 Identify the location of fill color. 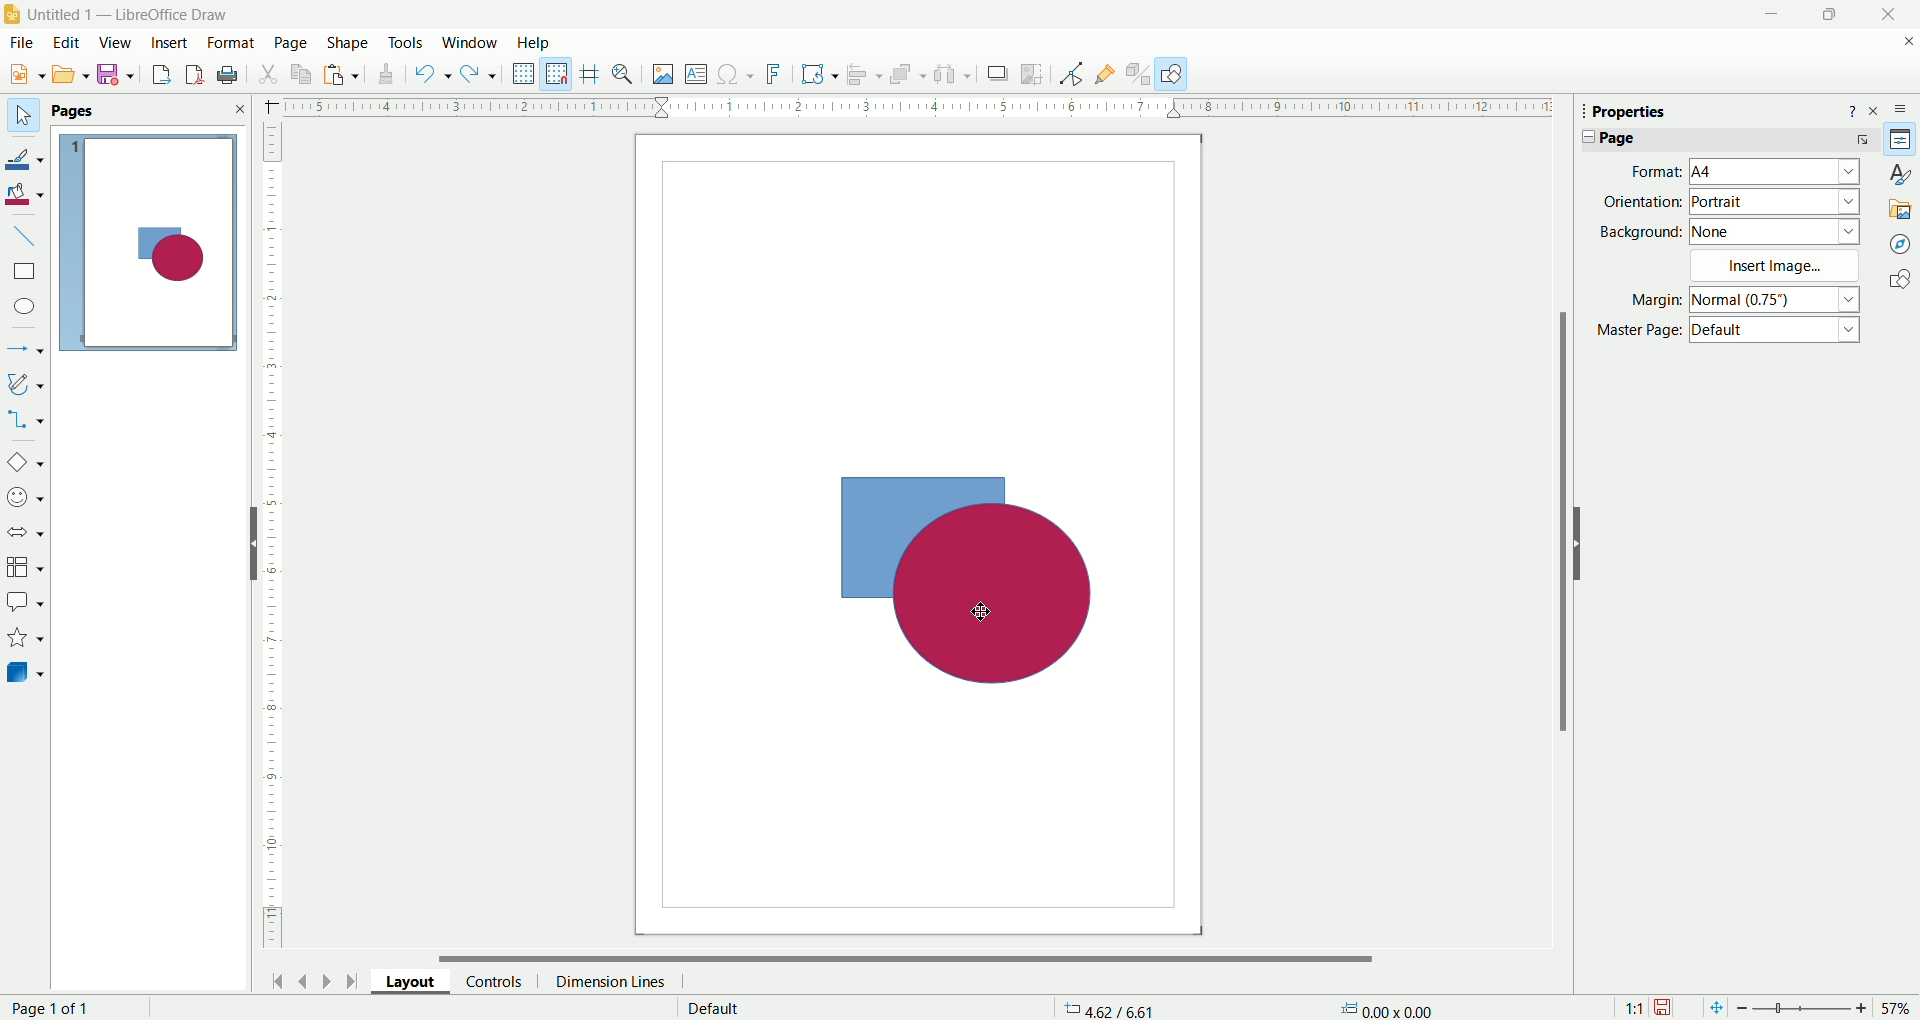
(28, 193).